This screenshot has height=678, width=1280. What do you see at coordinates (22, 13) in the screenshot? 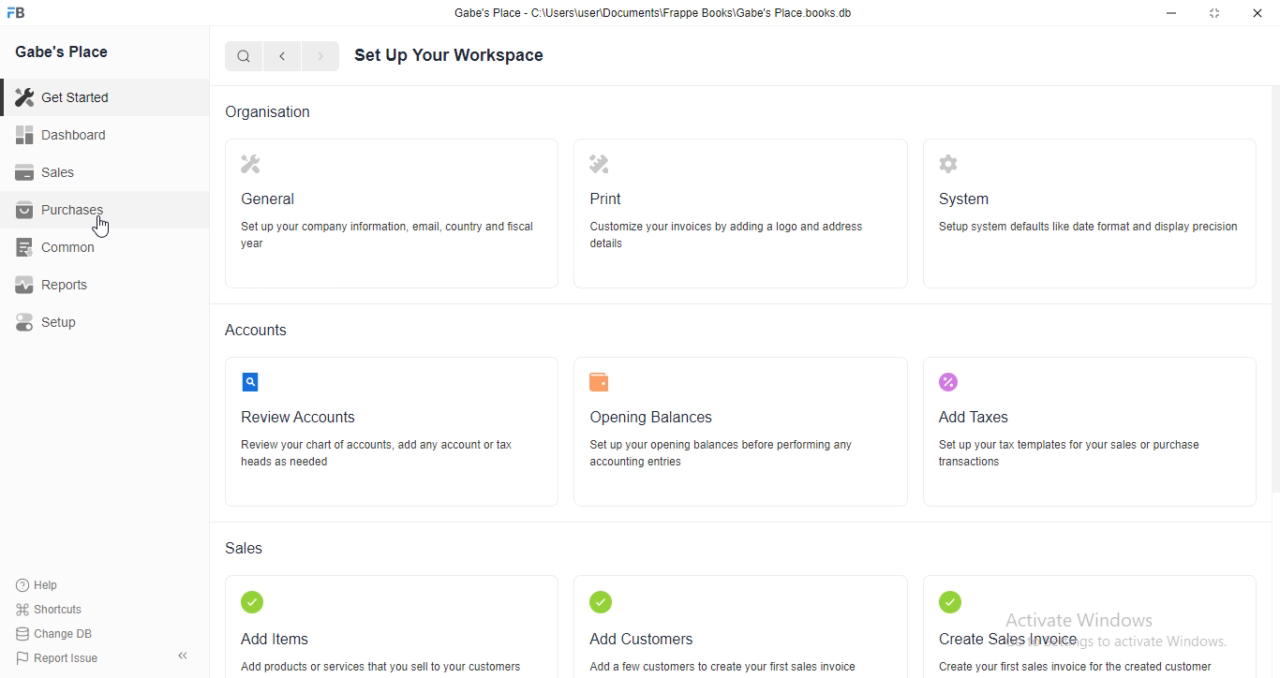
I see `logo` at bounding box center [22, 13].